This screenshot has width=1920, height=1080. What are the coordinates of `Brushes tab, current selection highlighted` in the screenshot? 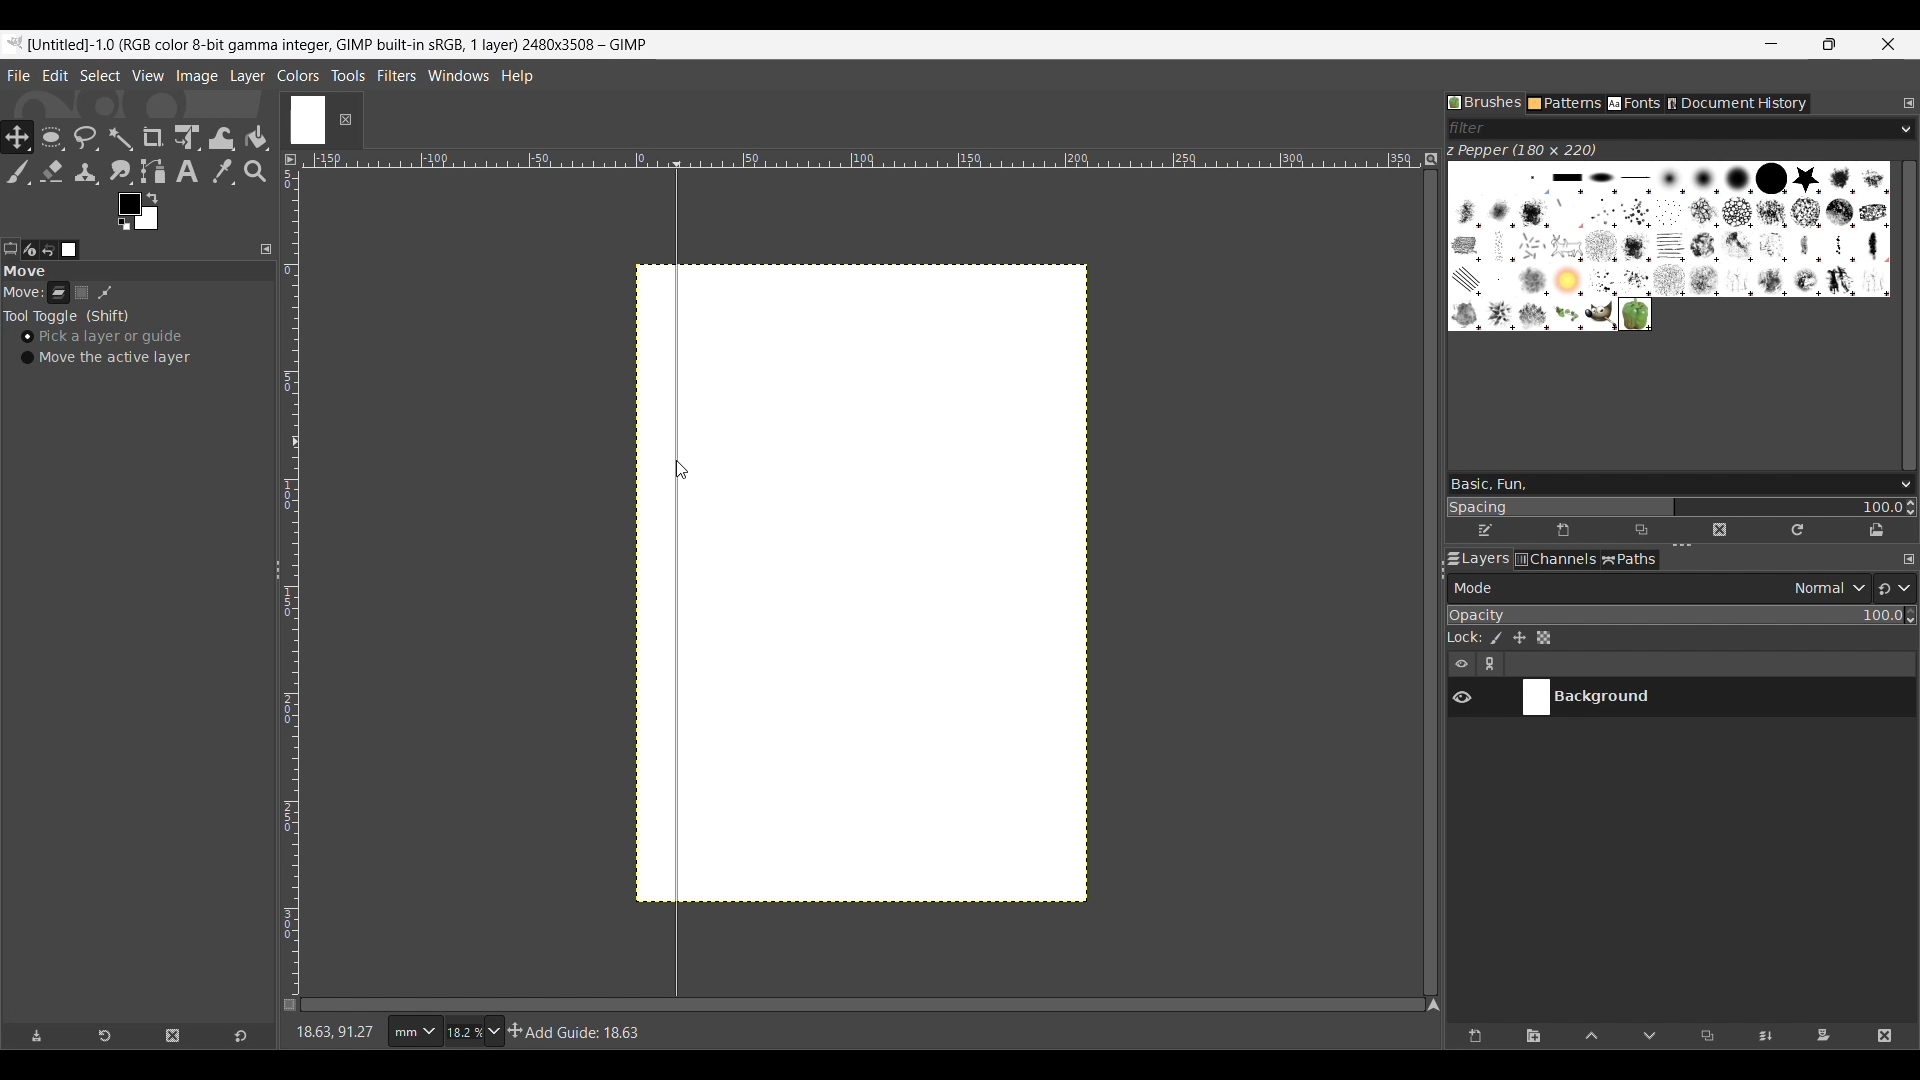 It's located at (1485, 102).